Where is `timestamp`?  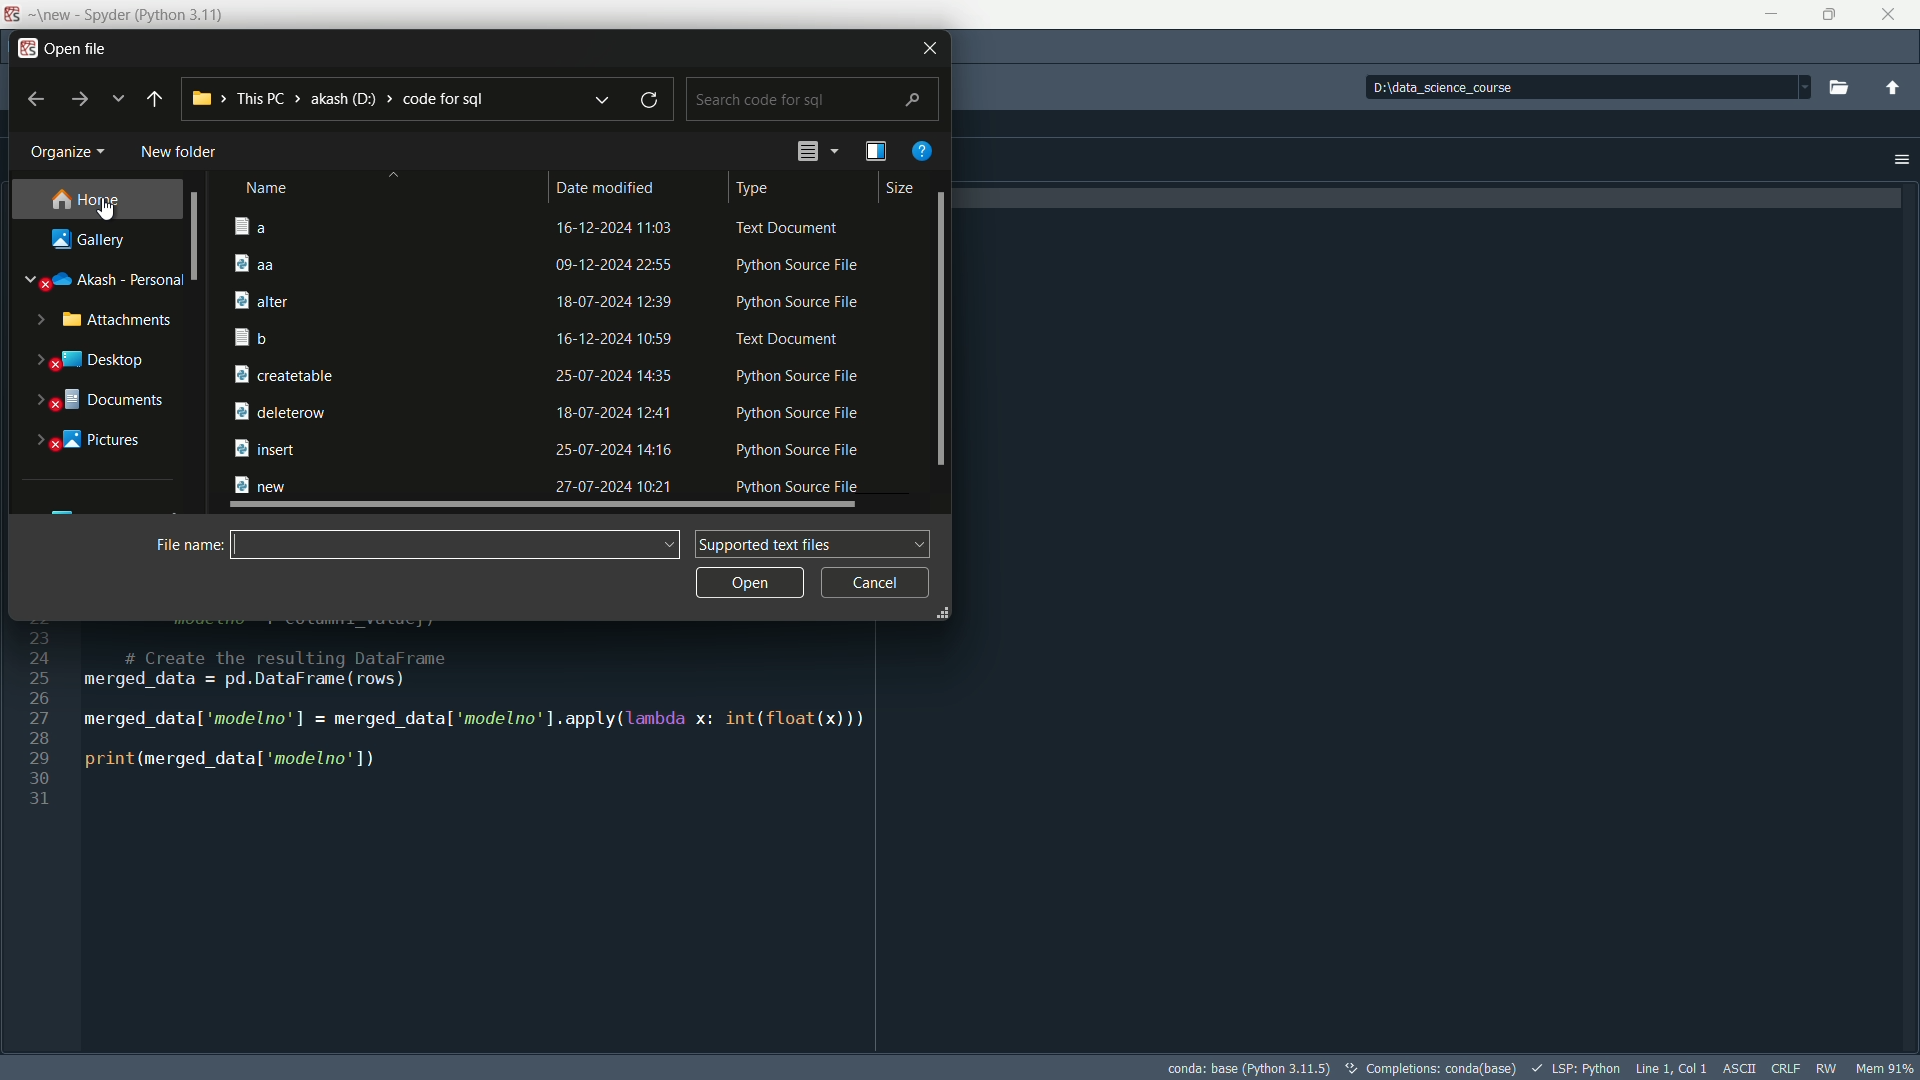
timestamp is located at coordinates (614, 302).